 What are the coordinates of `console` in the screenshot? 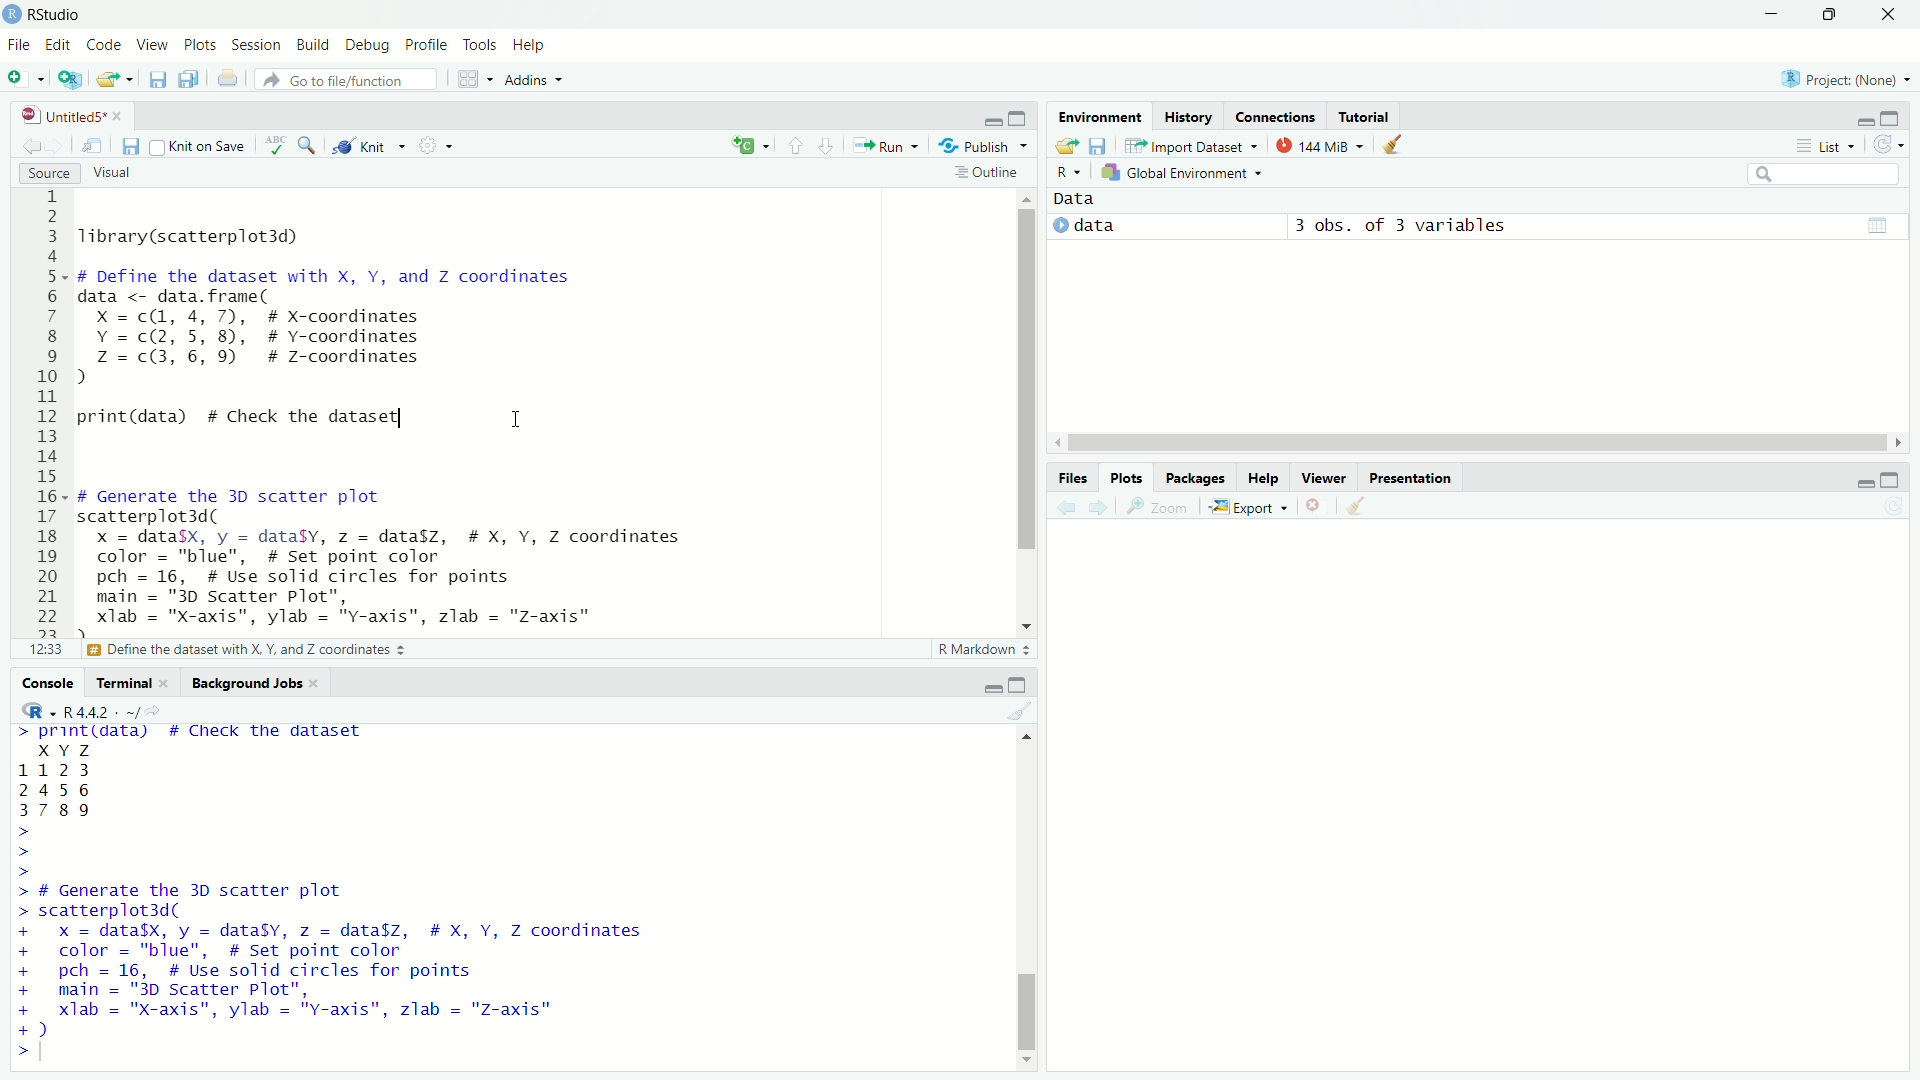 It's located at (38, 682).